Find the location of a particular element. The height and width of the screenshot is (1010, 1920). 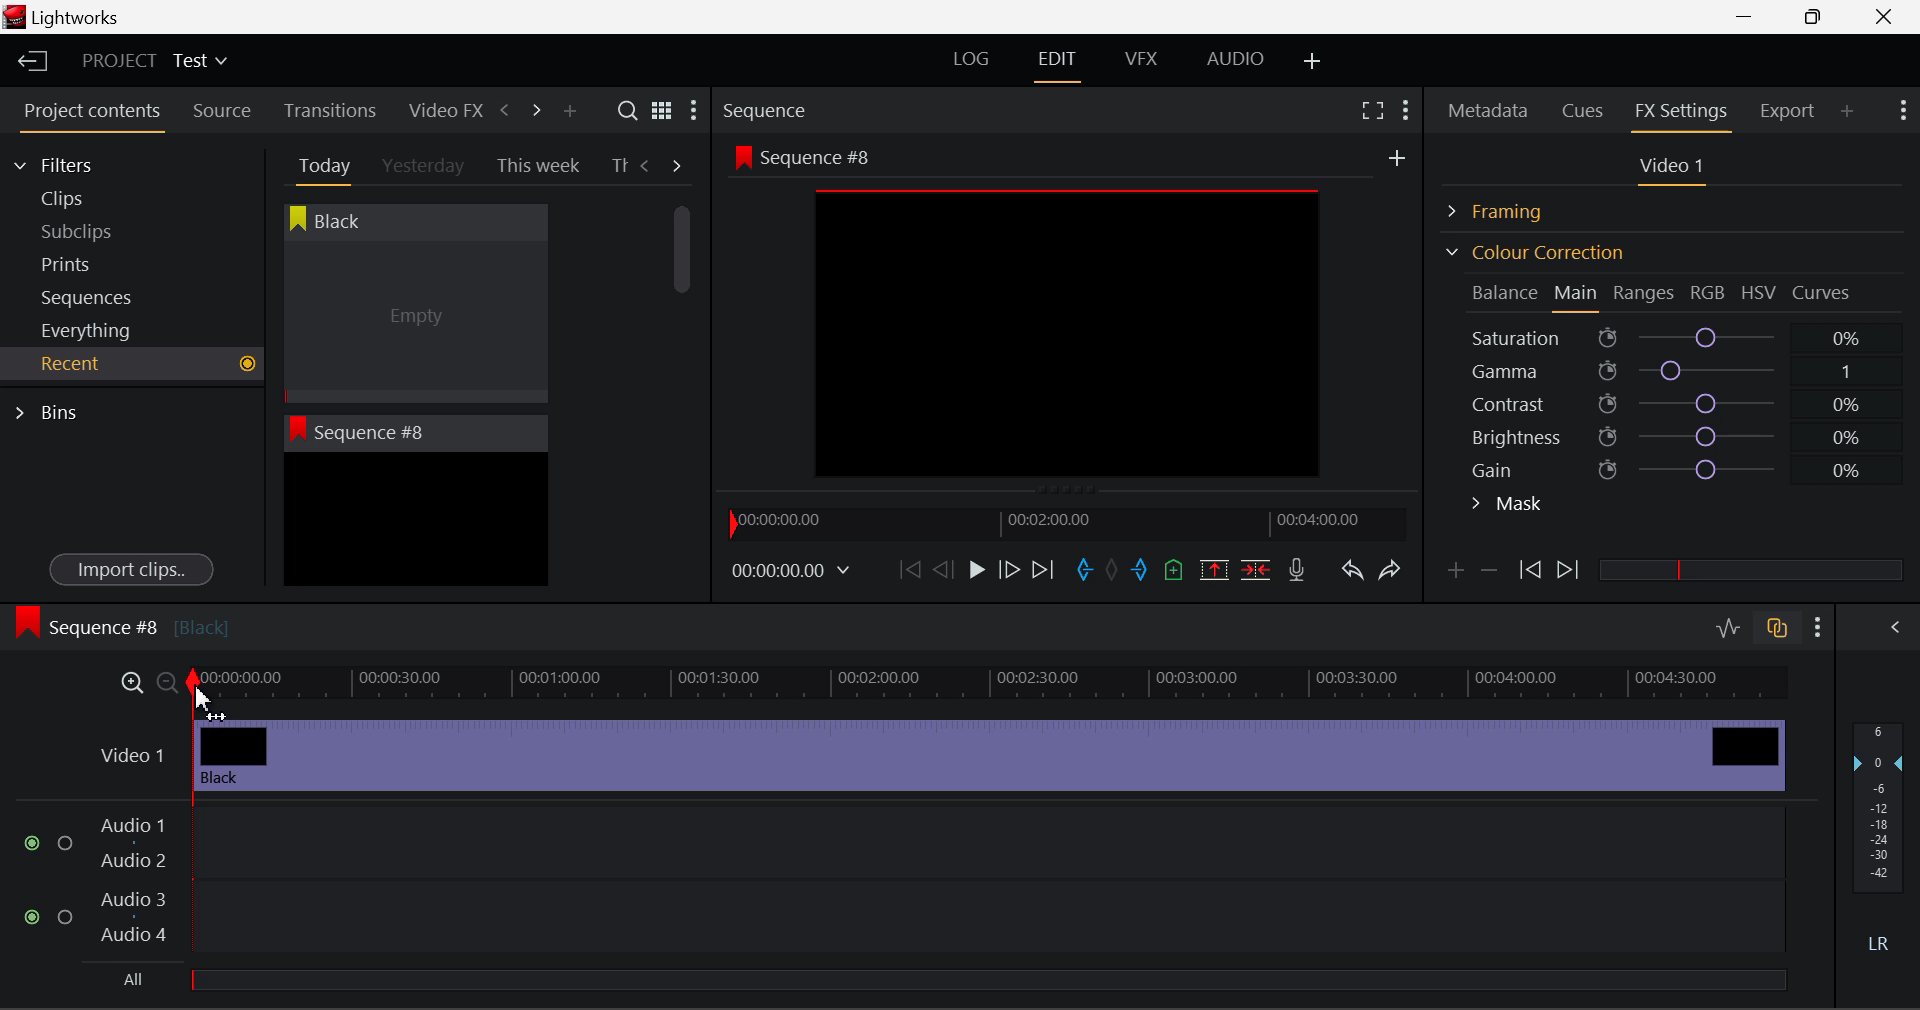

To Start is located at coordinates (908, 569).